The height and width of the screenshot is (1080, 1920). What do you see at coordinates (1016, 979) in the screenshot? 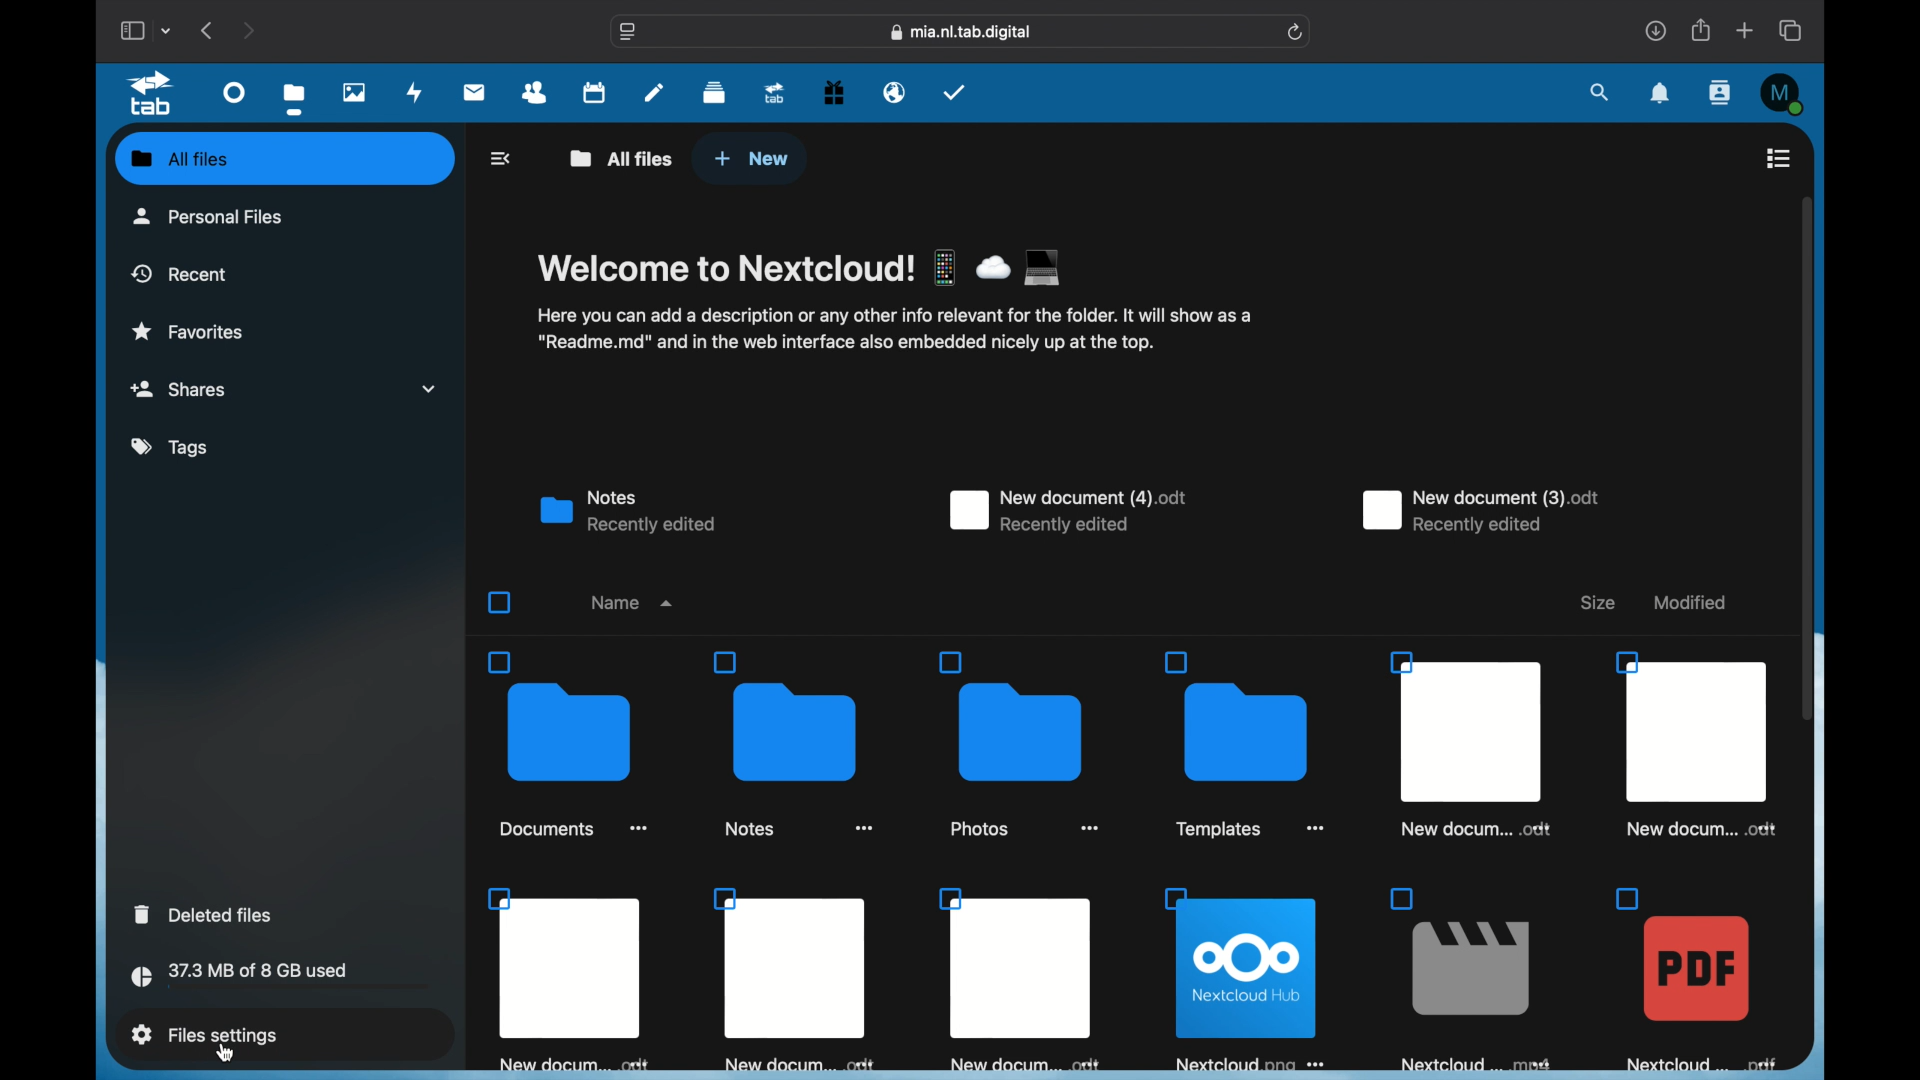
I see `file` at bounding box center [1016, 979].